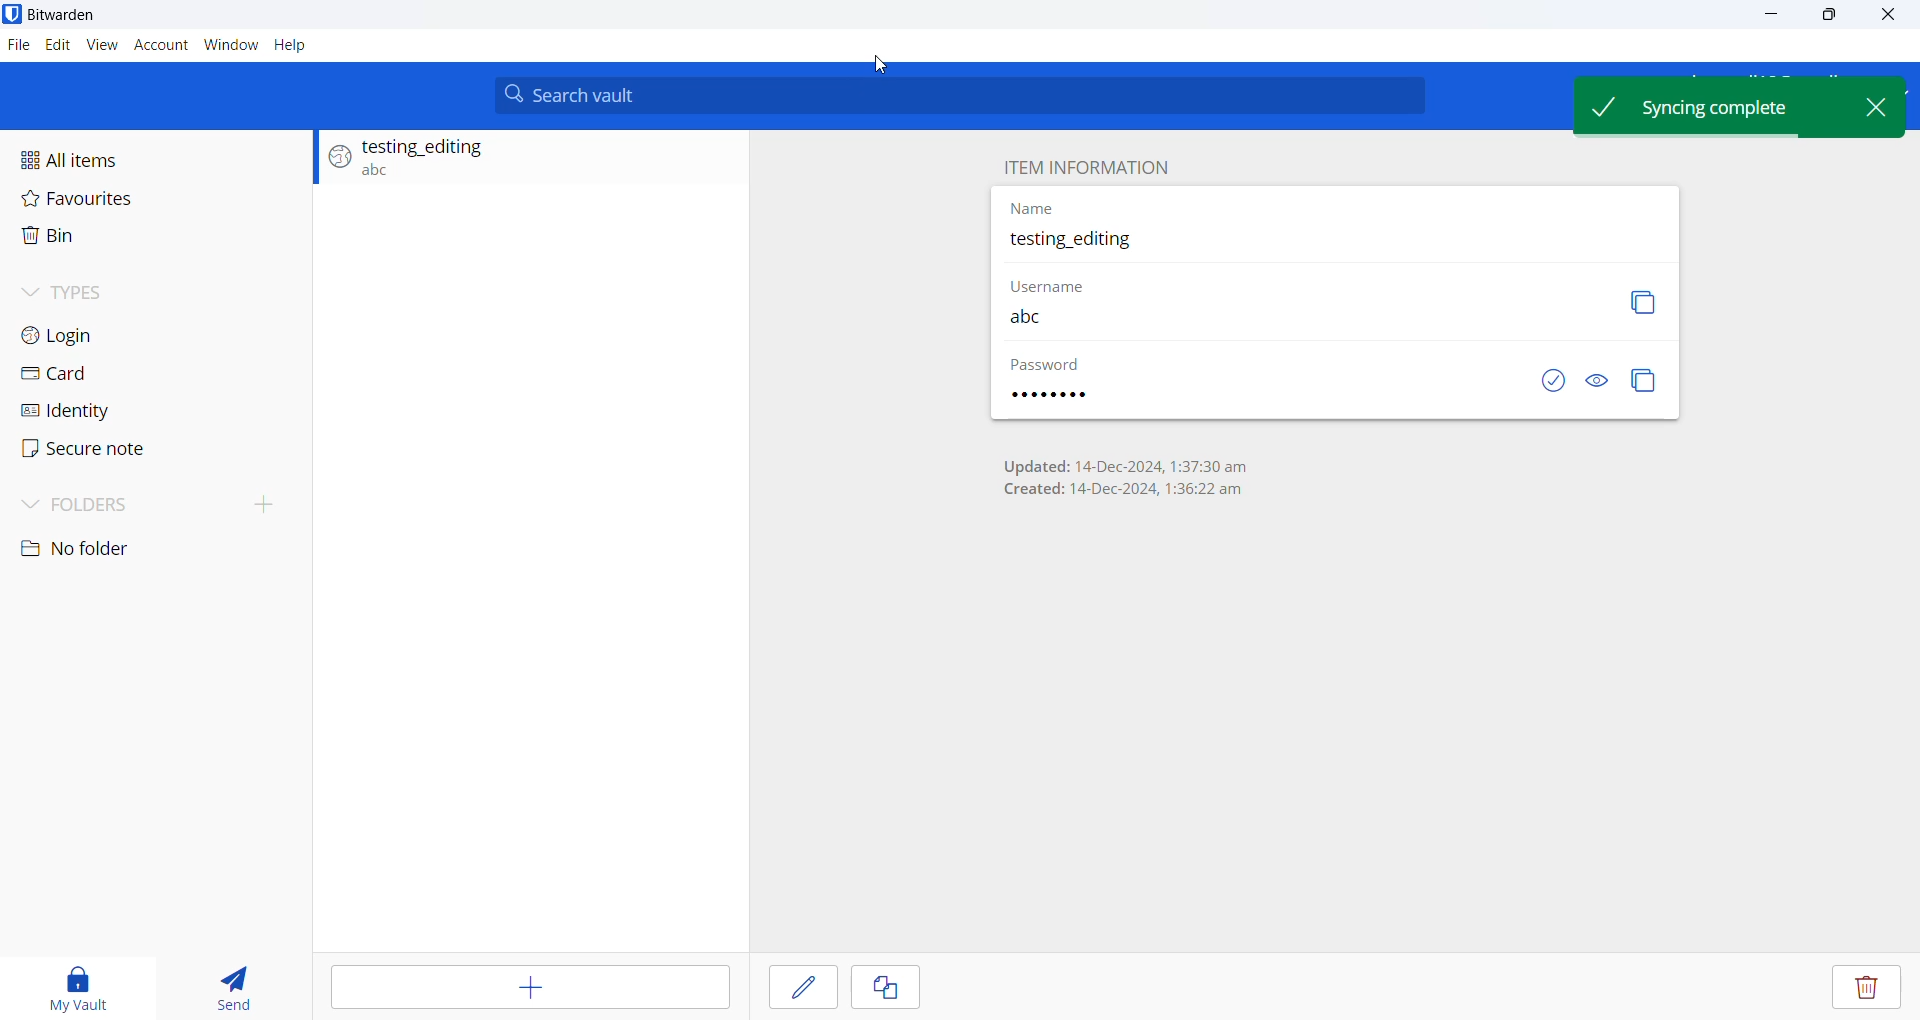  Describe the element at coordinates (527, 988) in the screenshot. I see `Add item` at that location.